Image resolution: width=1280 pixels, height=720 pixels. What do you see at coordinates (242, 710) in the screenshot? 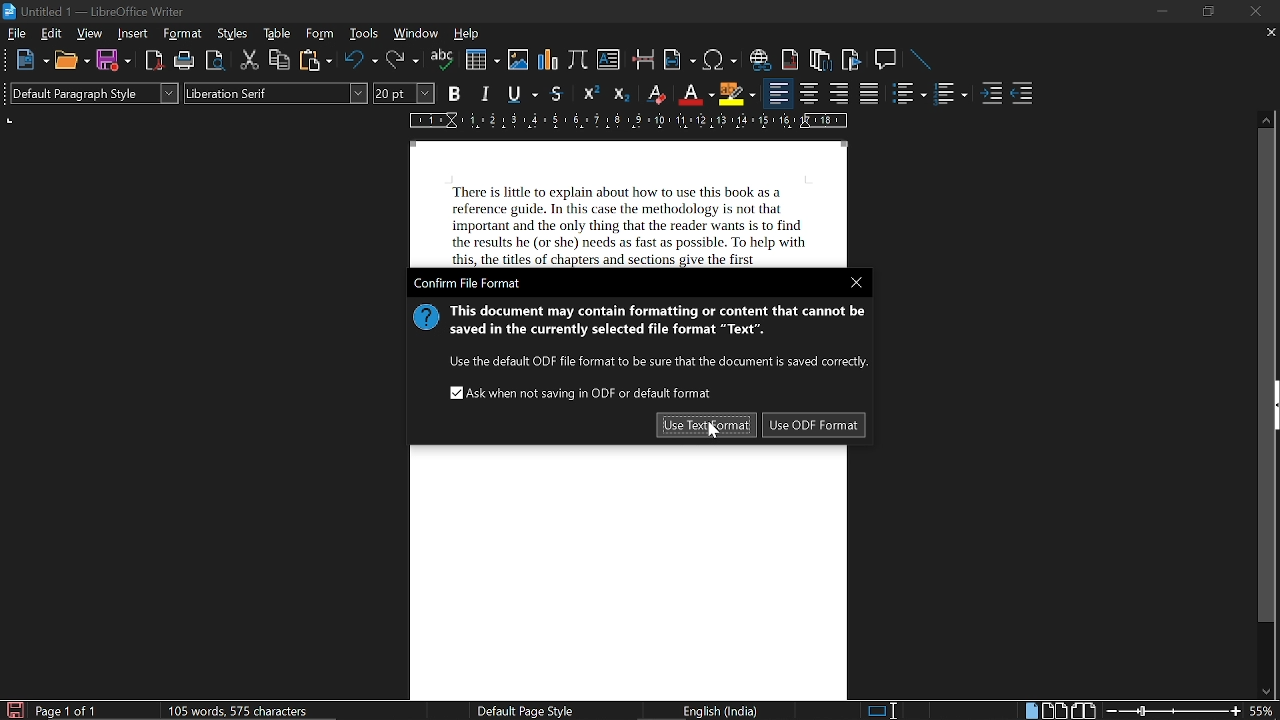
I see `word and character` at bounding box center [242, 710].